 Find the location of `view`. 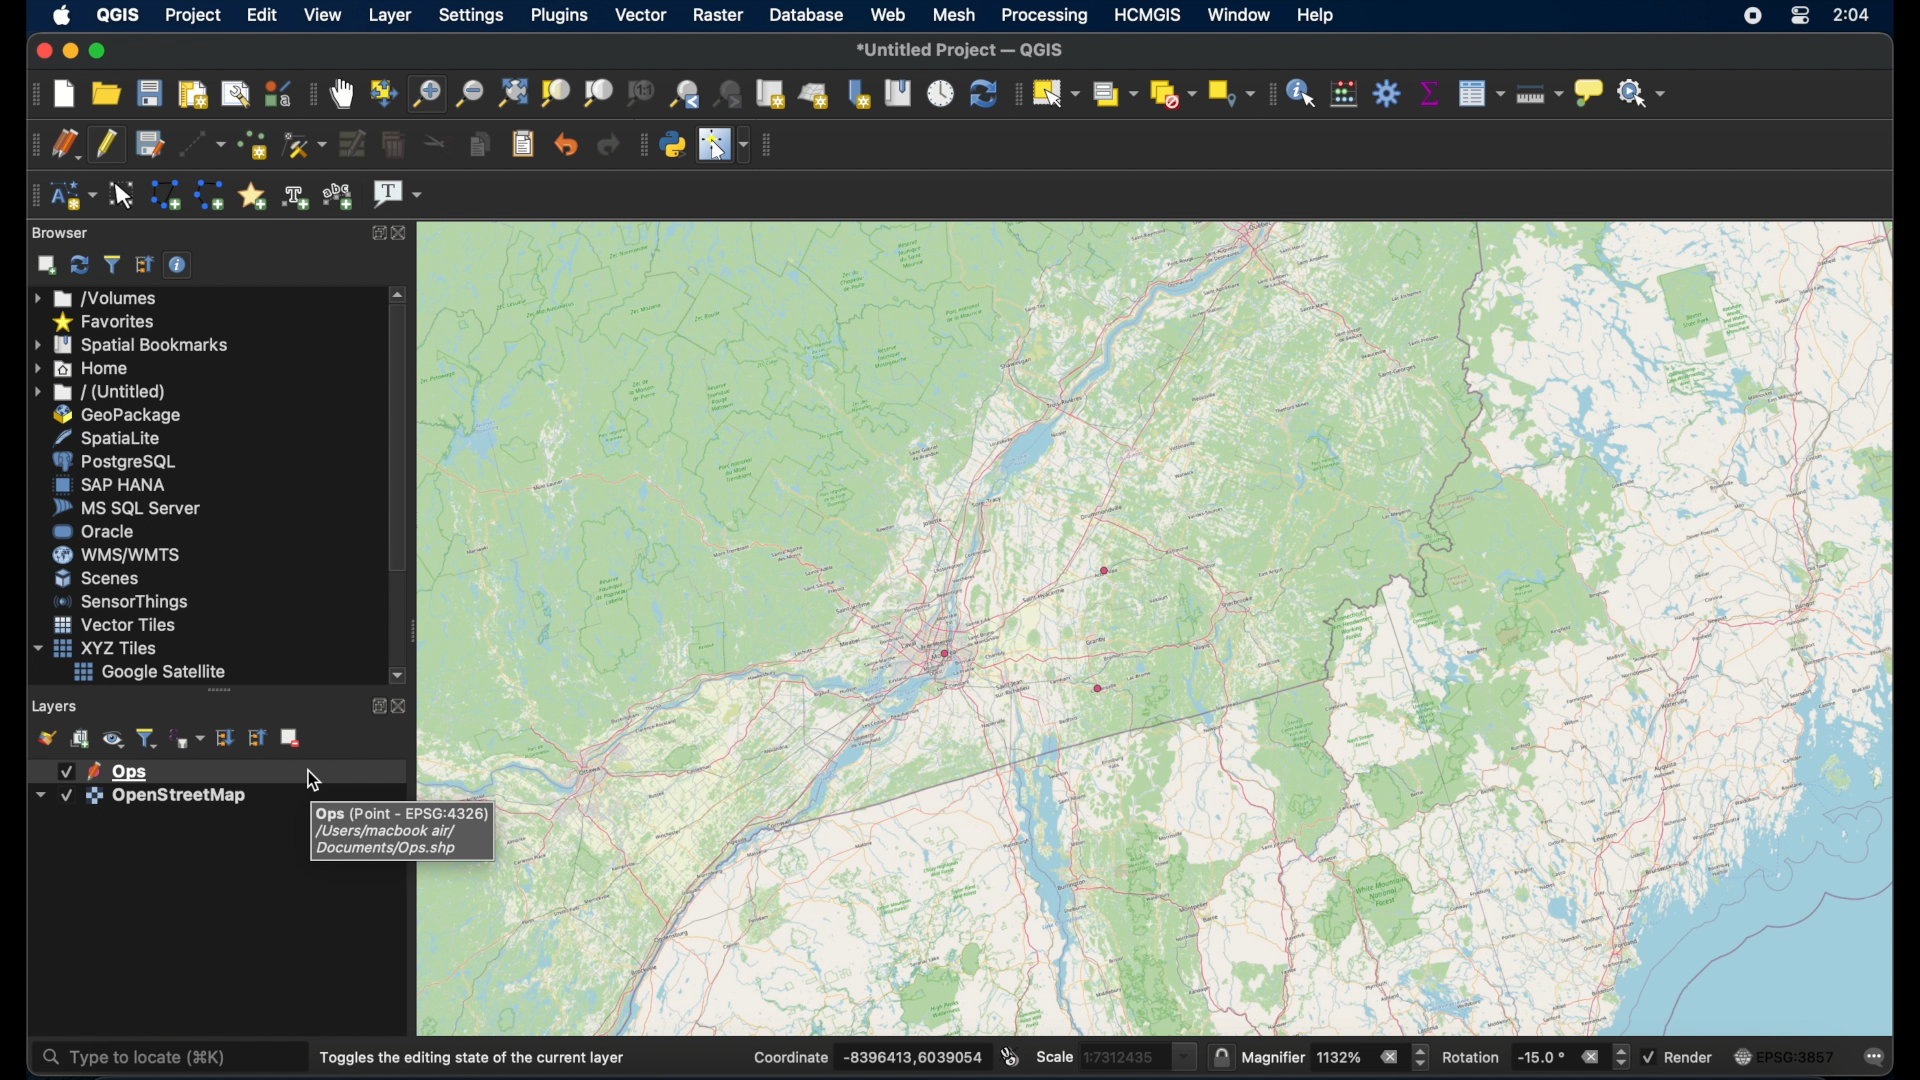

view is located at coordinates (321, 15).